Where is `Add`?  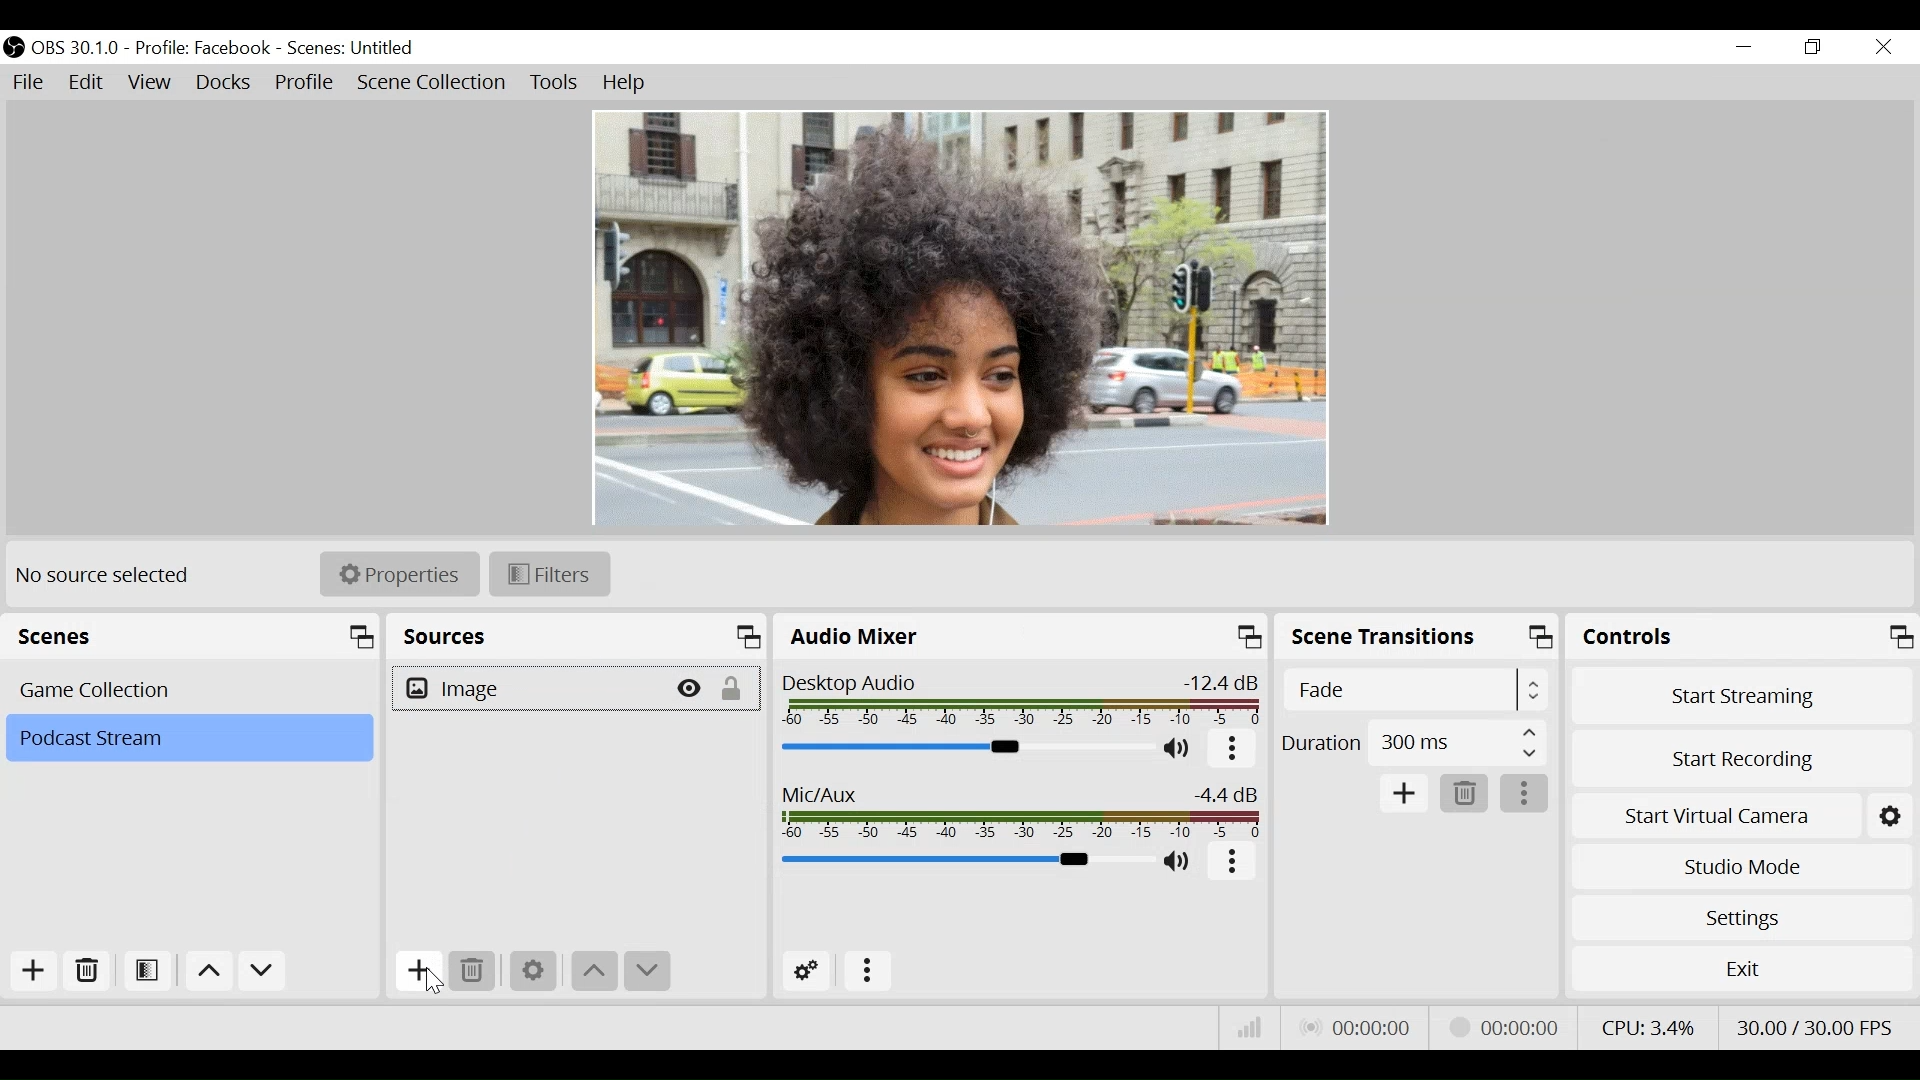 Add is located at coordinates (31, 971).